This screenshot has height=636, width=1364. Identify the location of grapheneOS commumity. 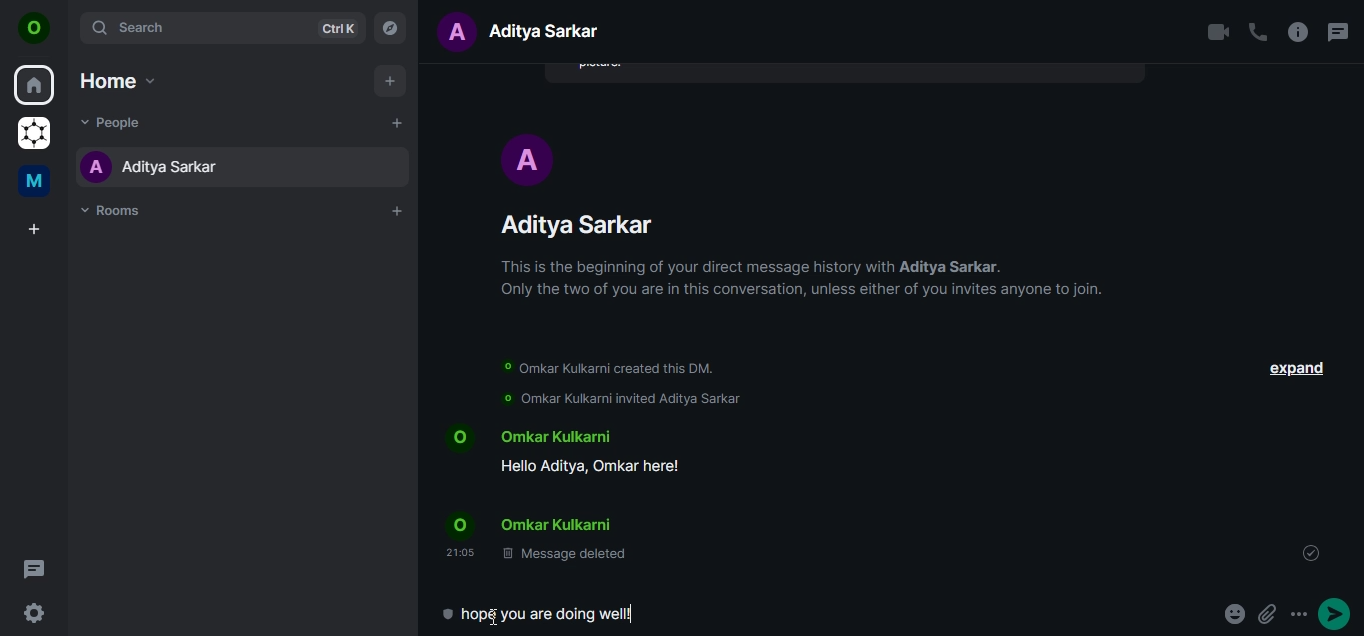
(36, 131).